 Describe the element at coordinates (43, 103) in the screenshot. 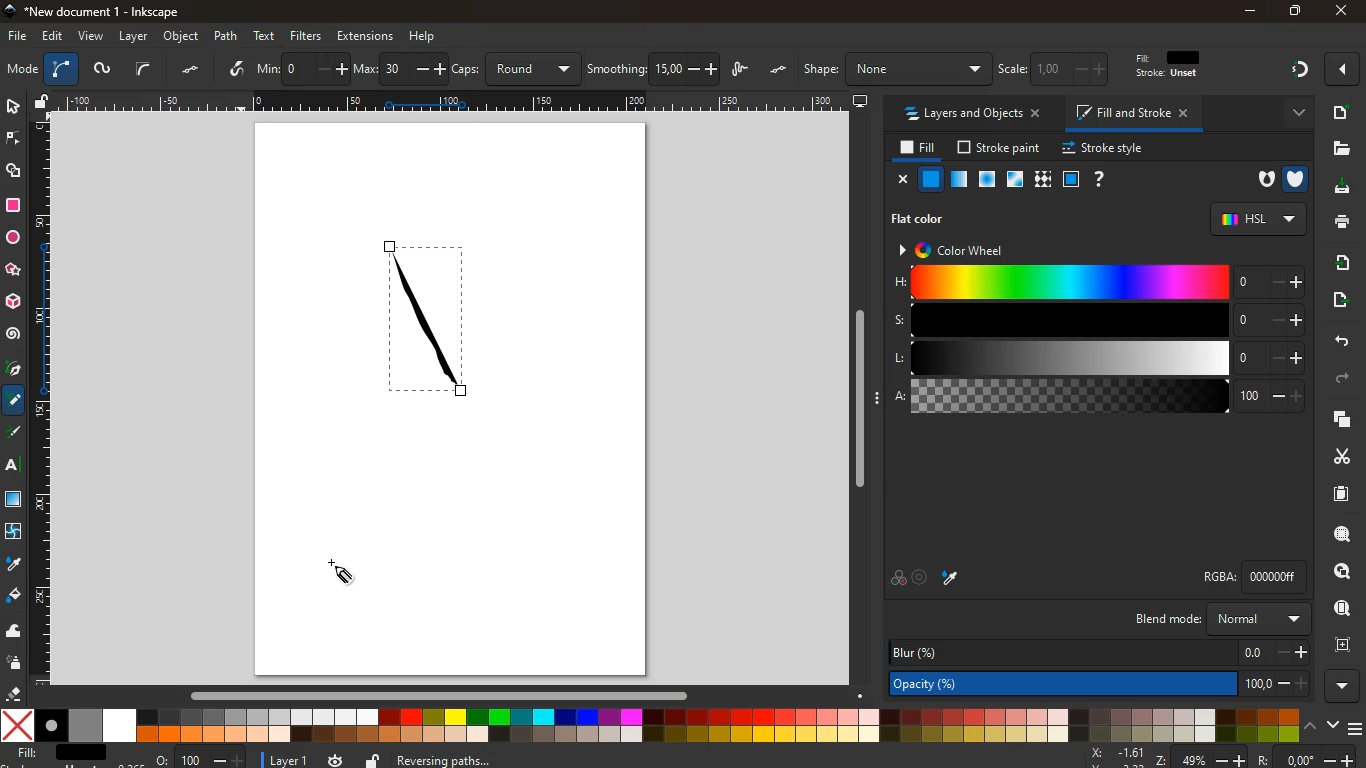

I see `unlock` at that location.